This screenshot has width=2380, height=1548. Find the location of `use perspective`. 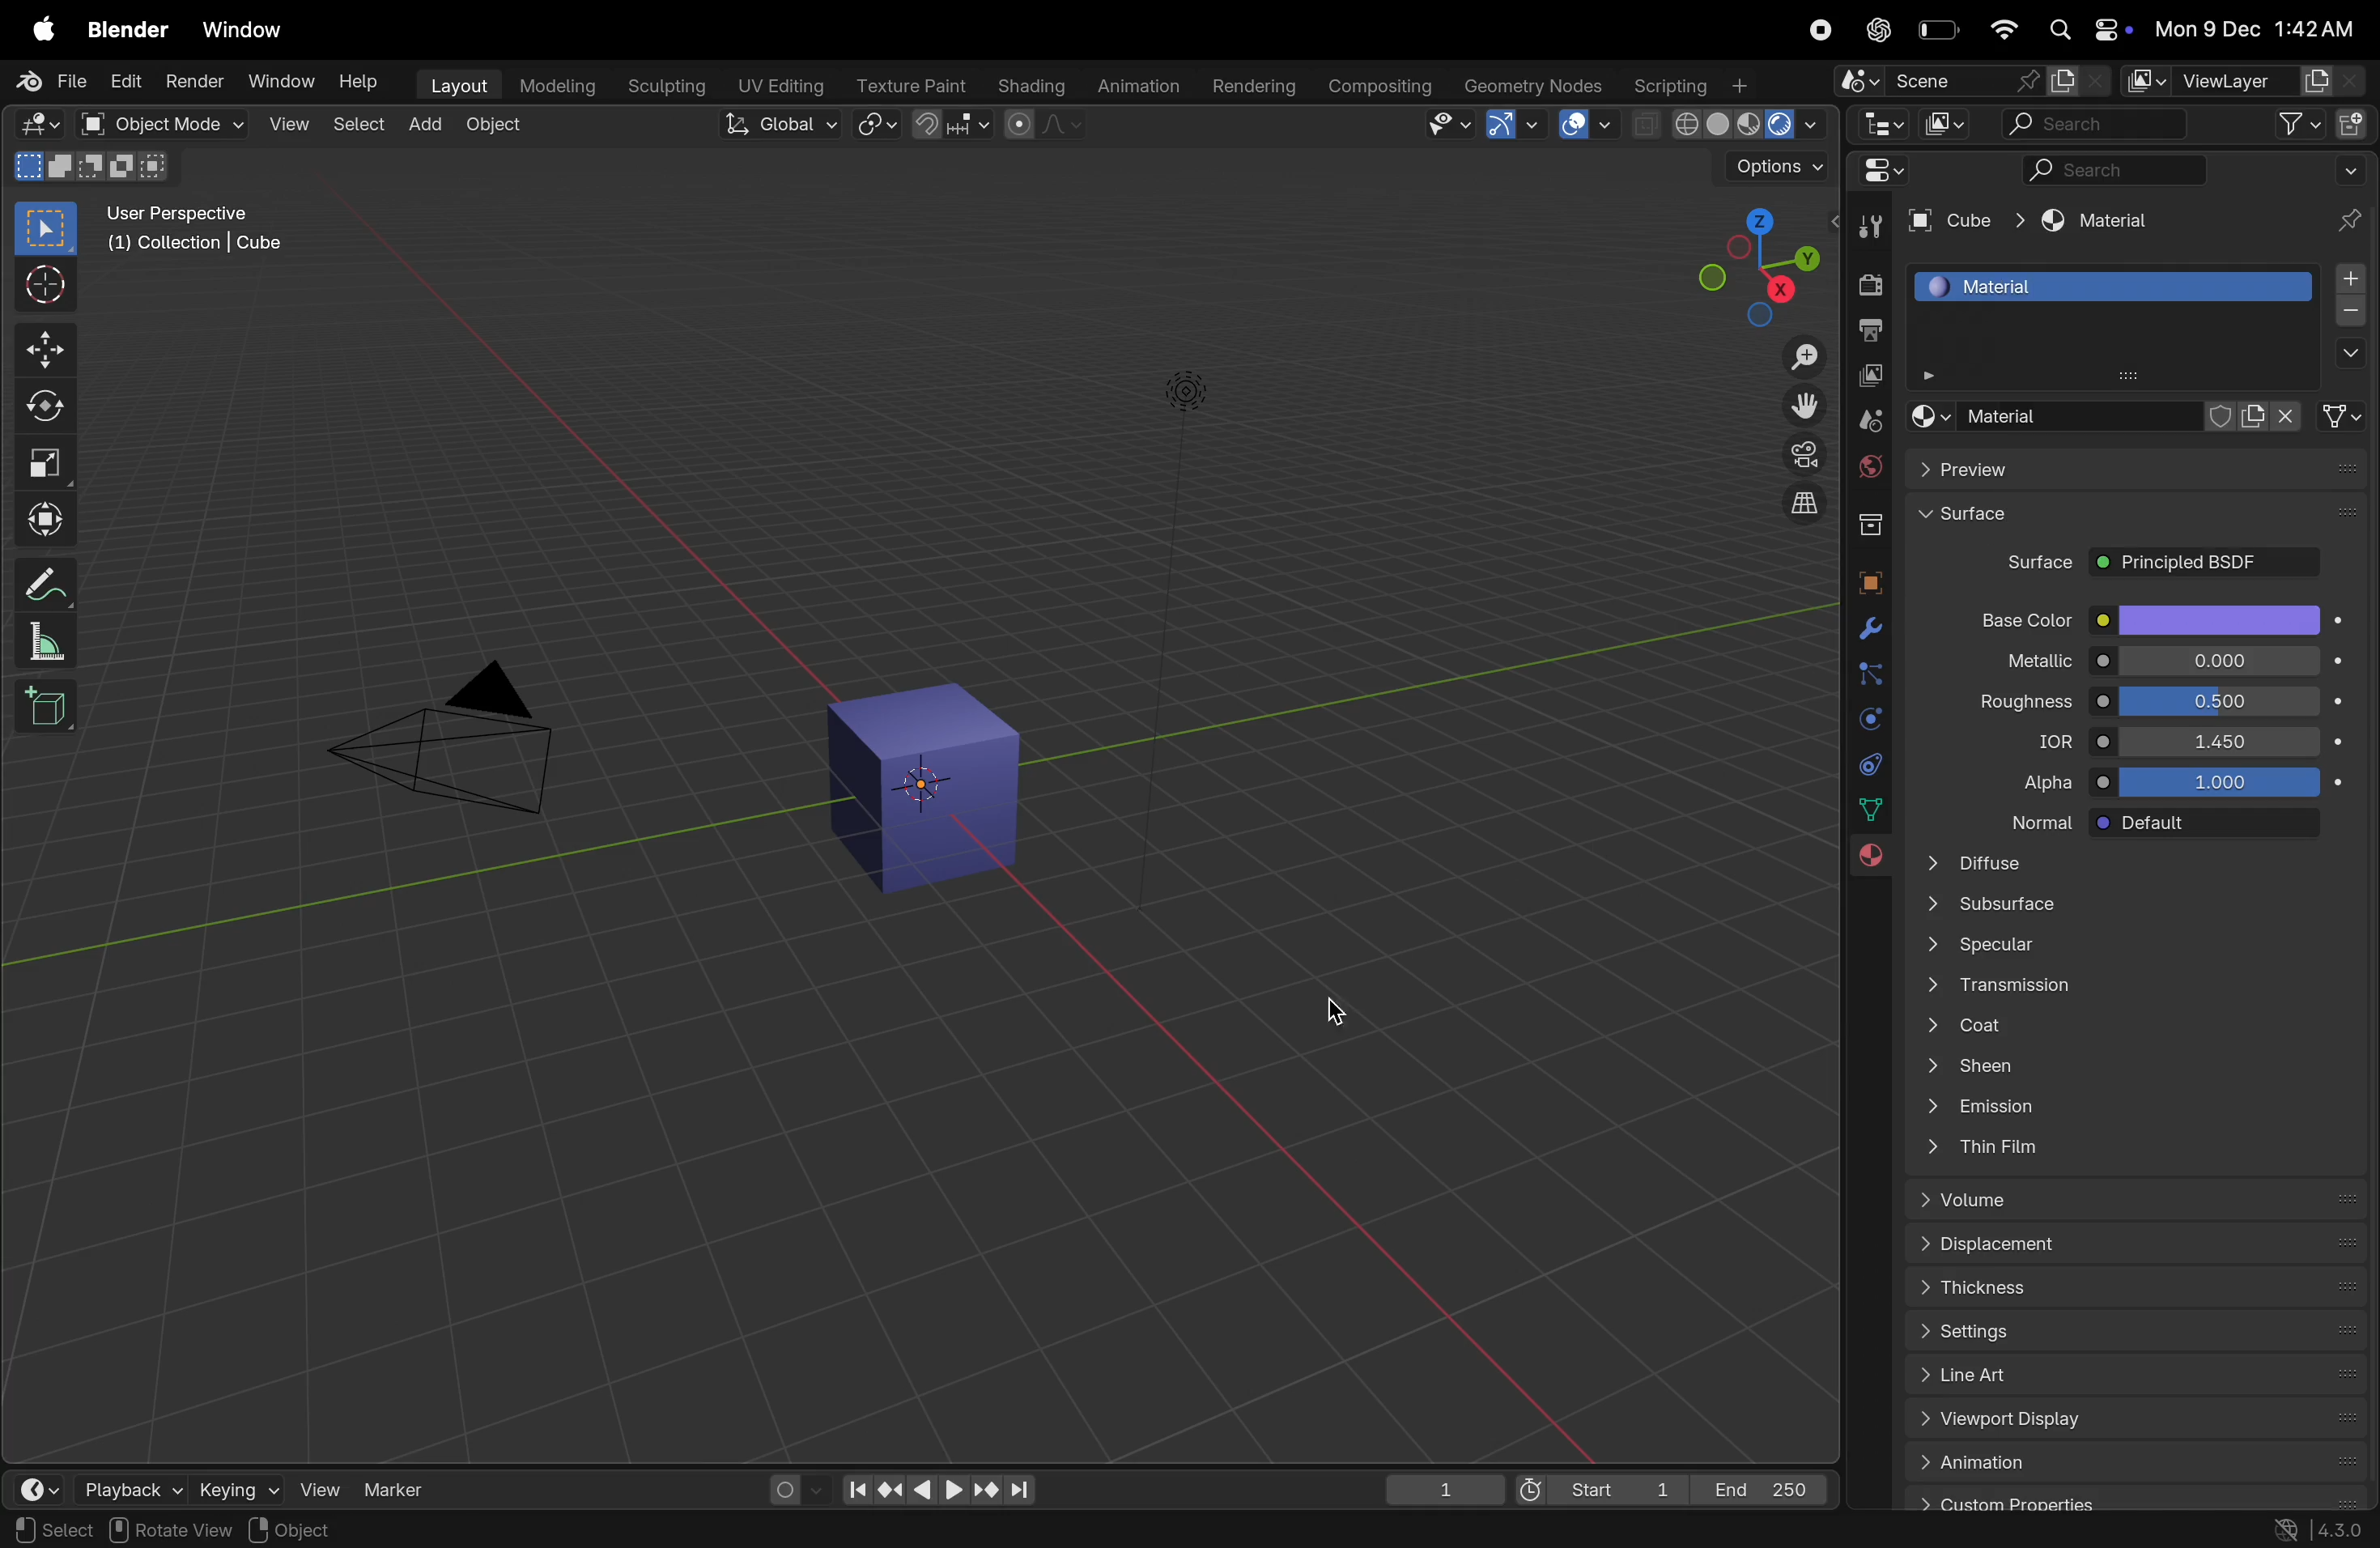

use perspective is located at coordinates (198, 231).